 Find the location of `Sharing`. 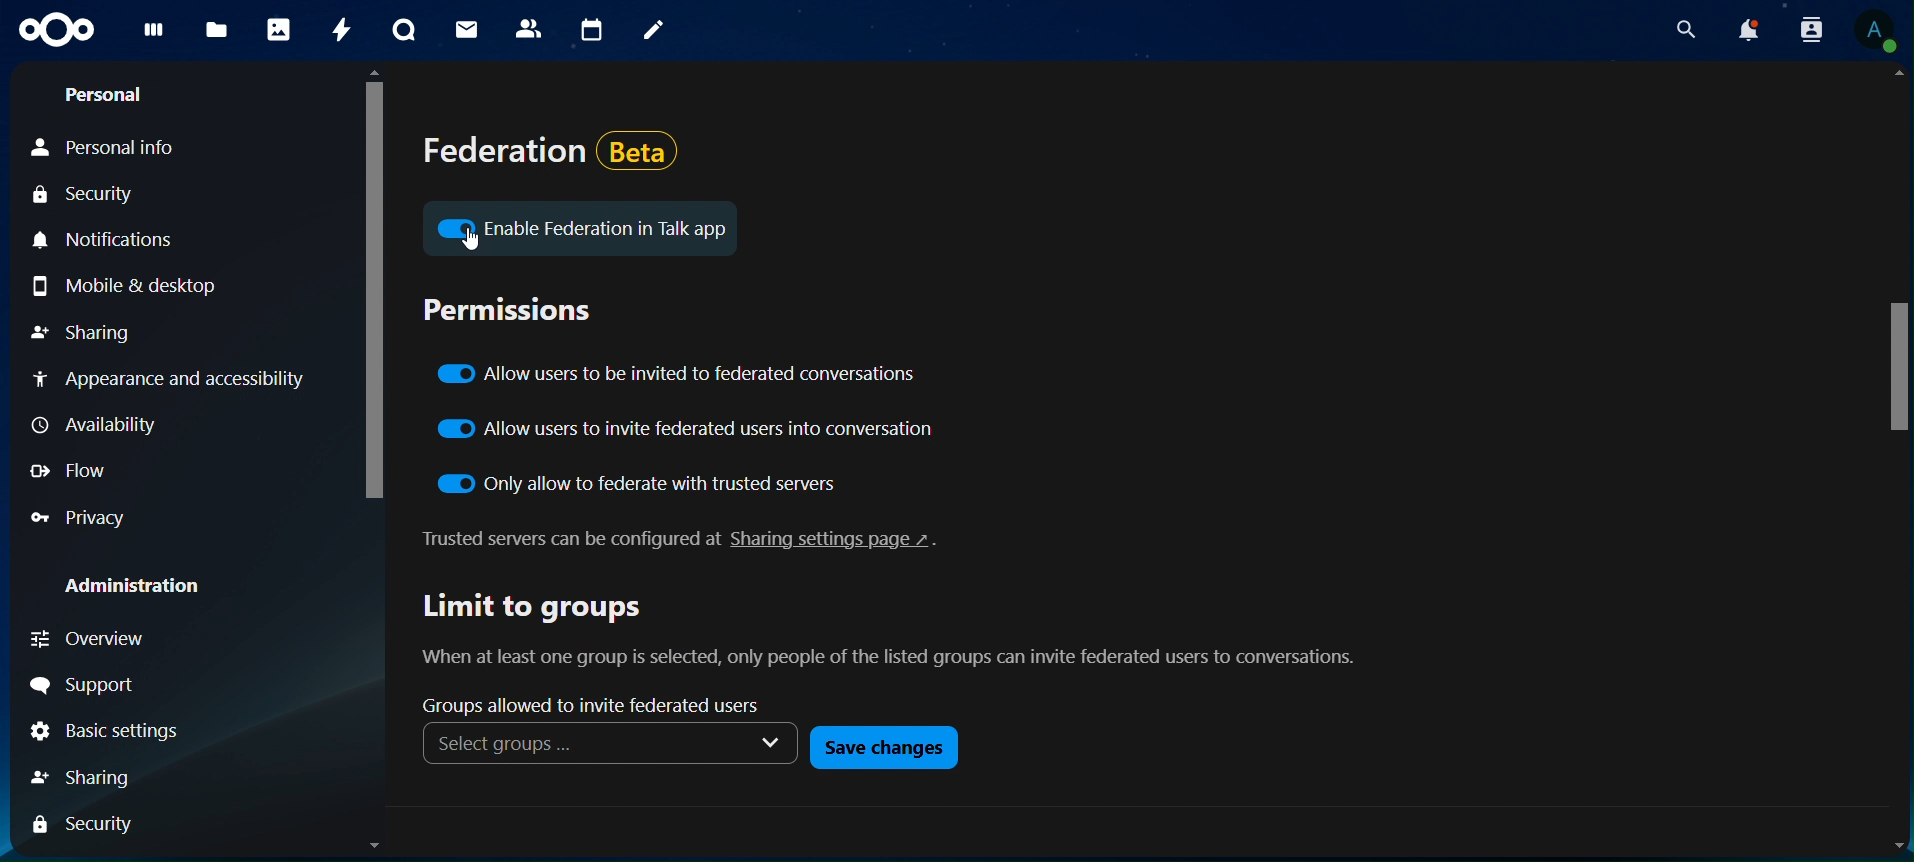

Sharing is located at coordinates (82, 335).